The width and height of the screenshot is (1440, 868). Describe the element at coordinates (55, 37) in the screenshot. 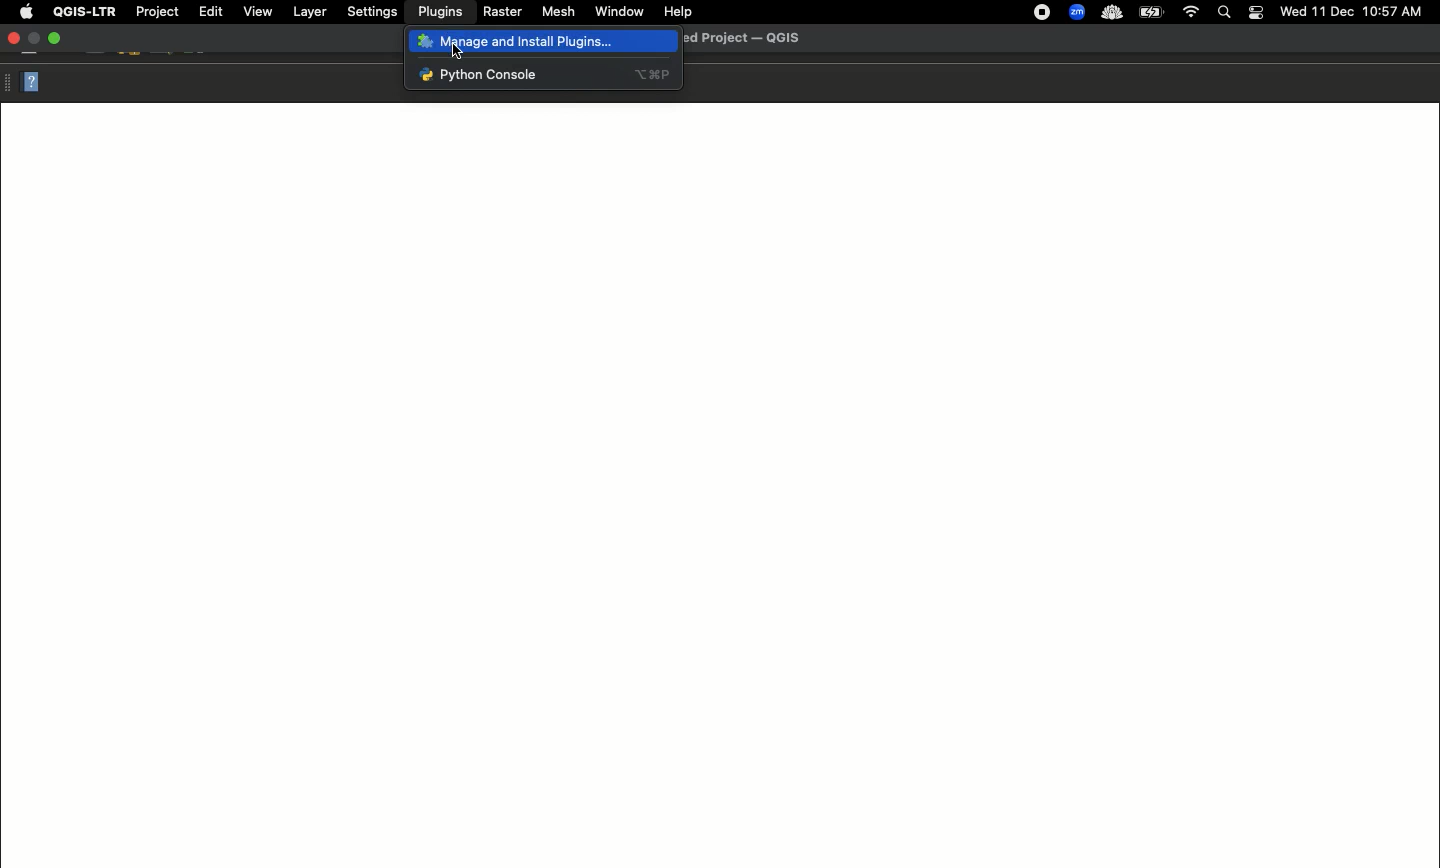

I see `Maximize` at that location.